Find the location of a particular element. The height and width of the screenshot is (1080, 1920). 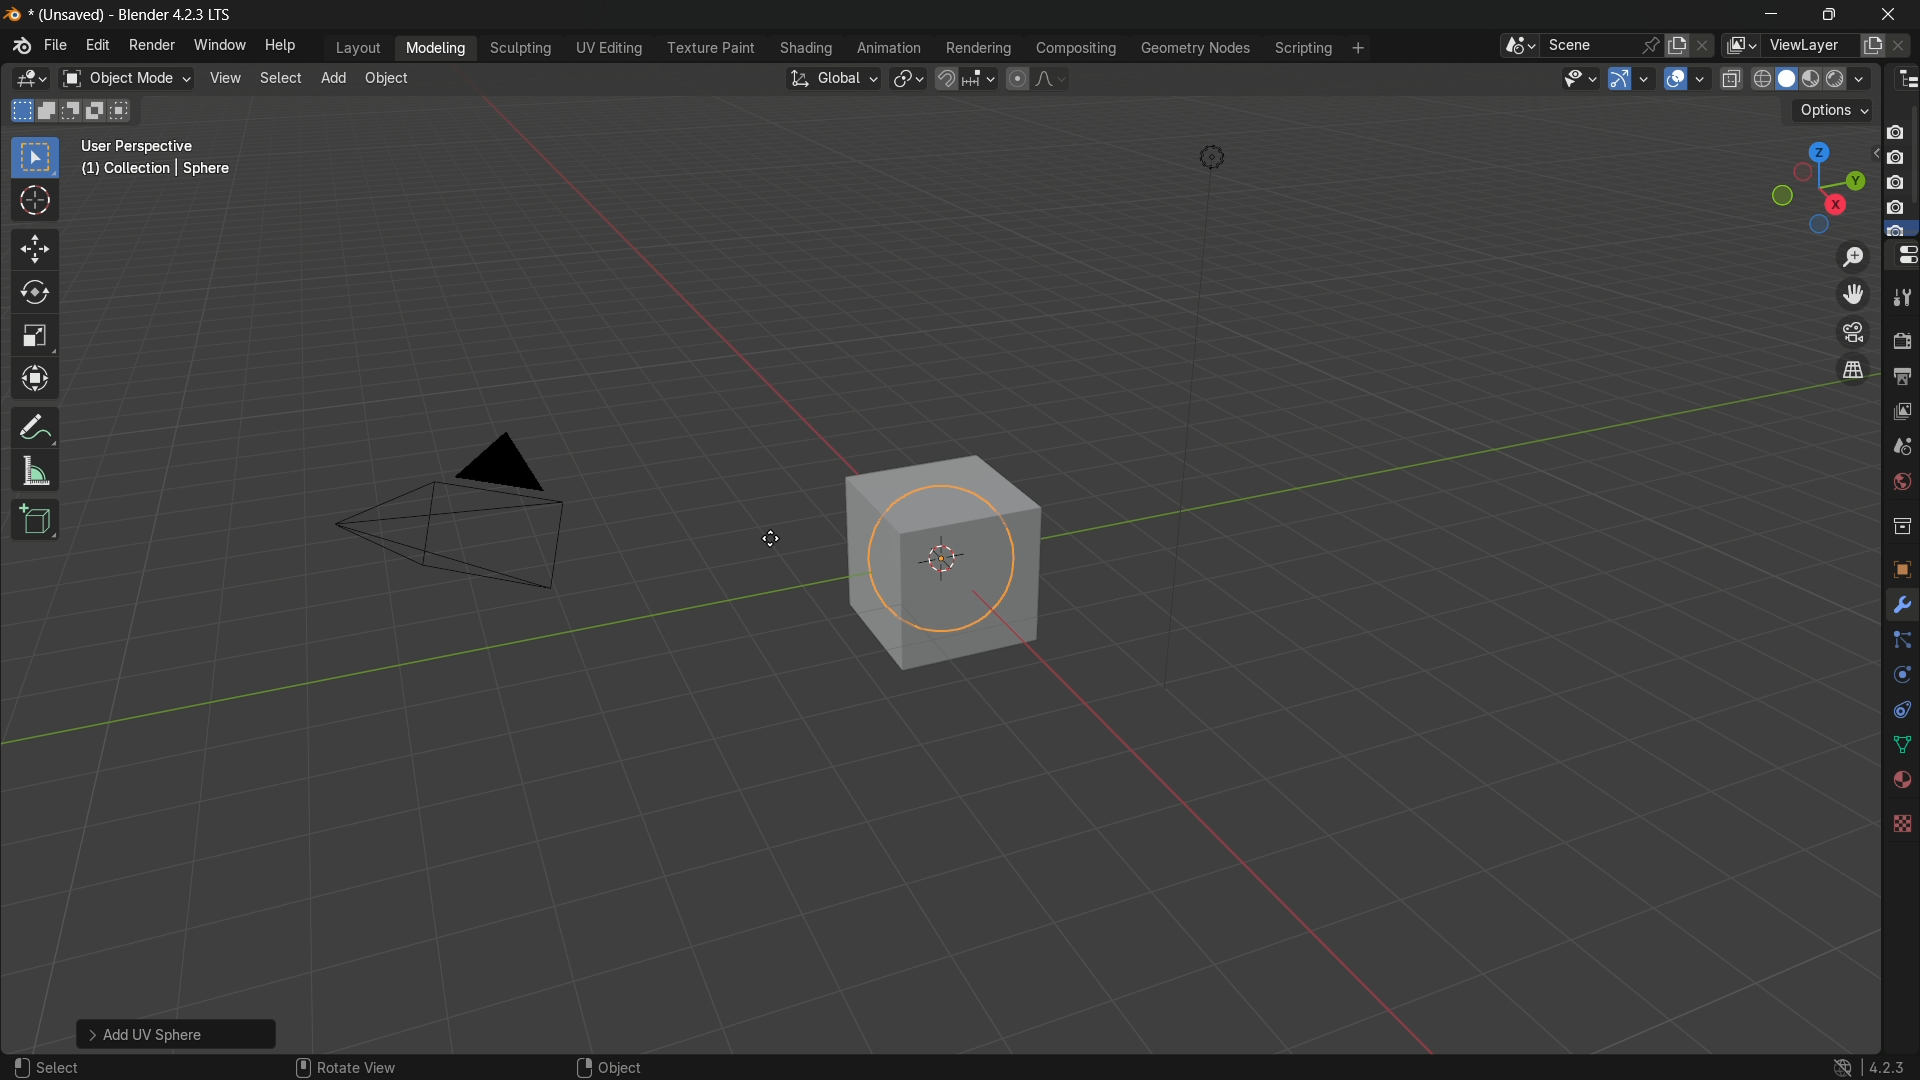

intersect existing selection is located at coordinates (126, 110).